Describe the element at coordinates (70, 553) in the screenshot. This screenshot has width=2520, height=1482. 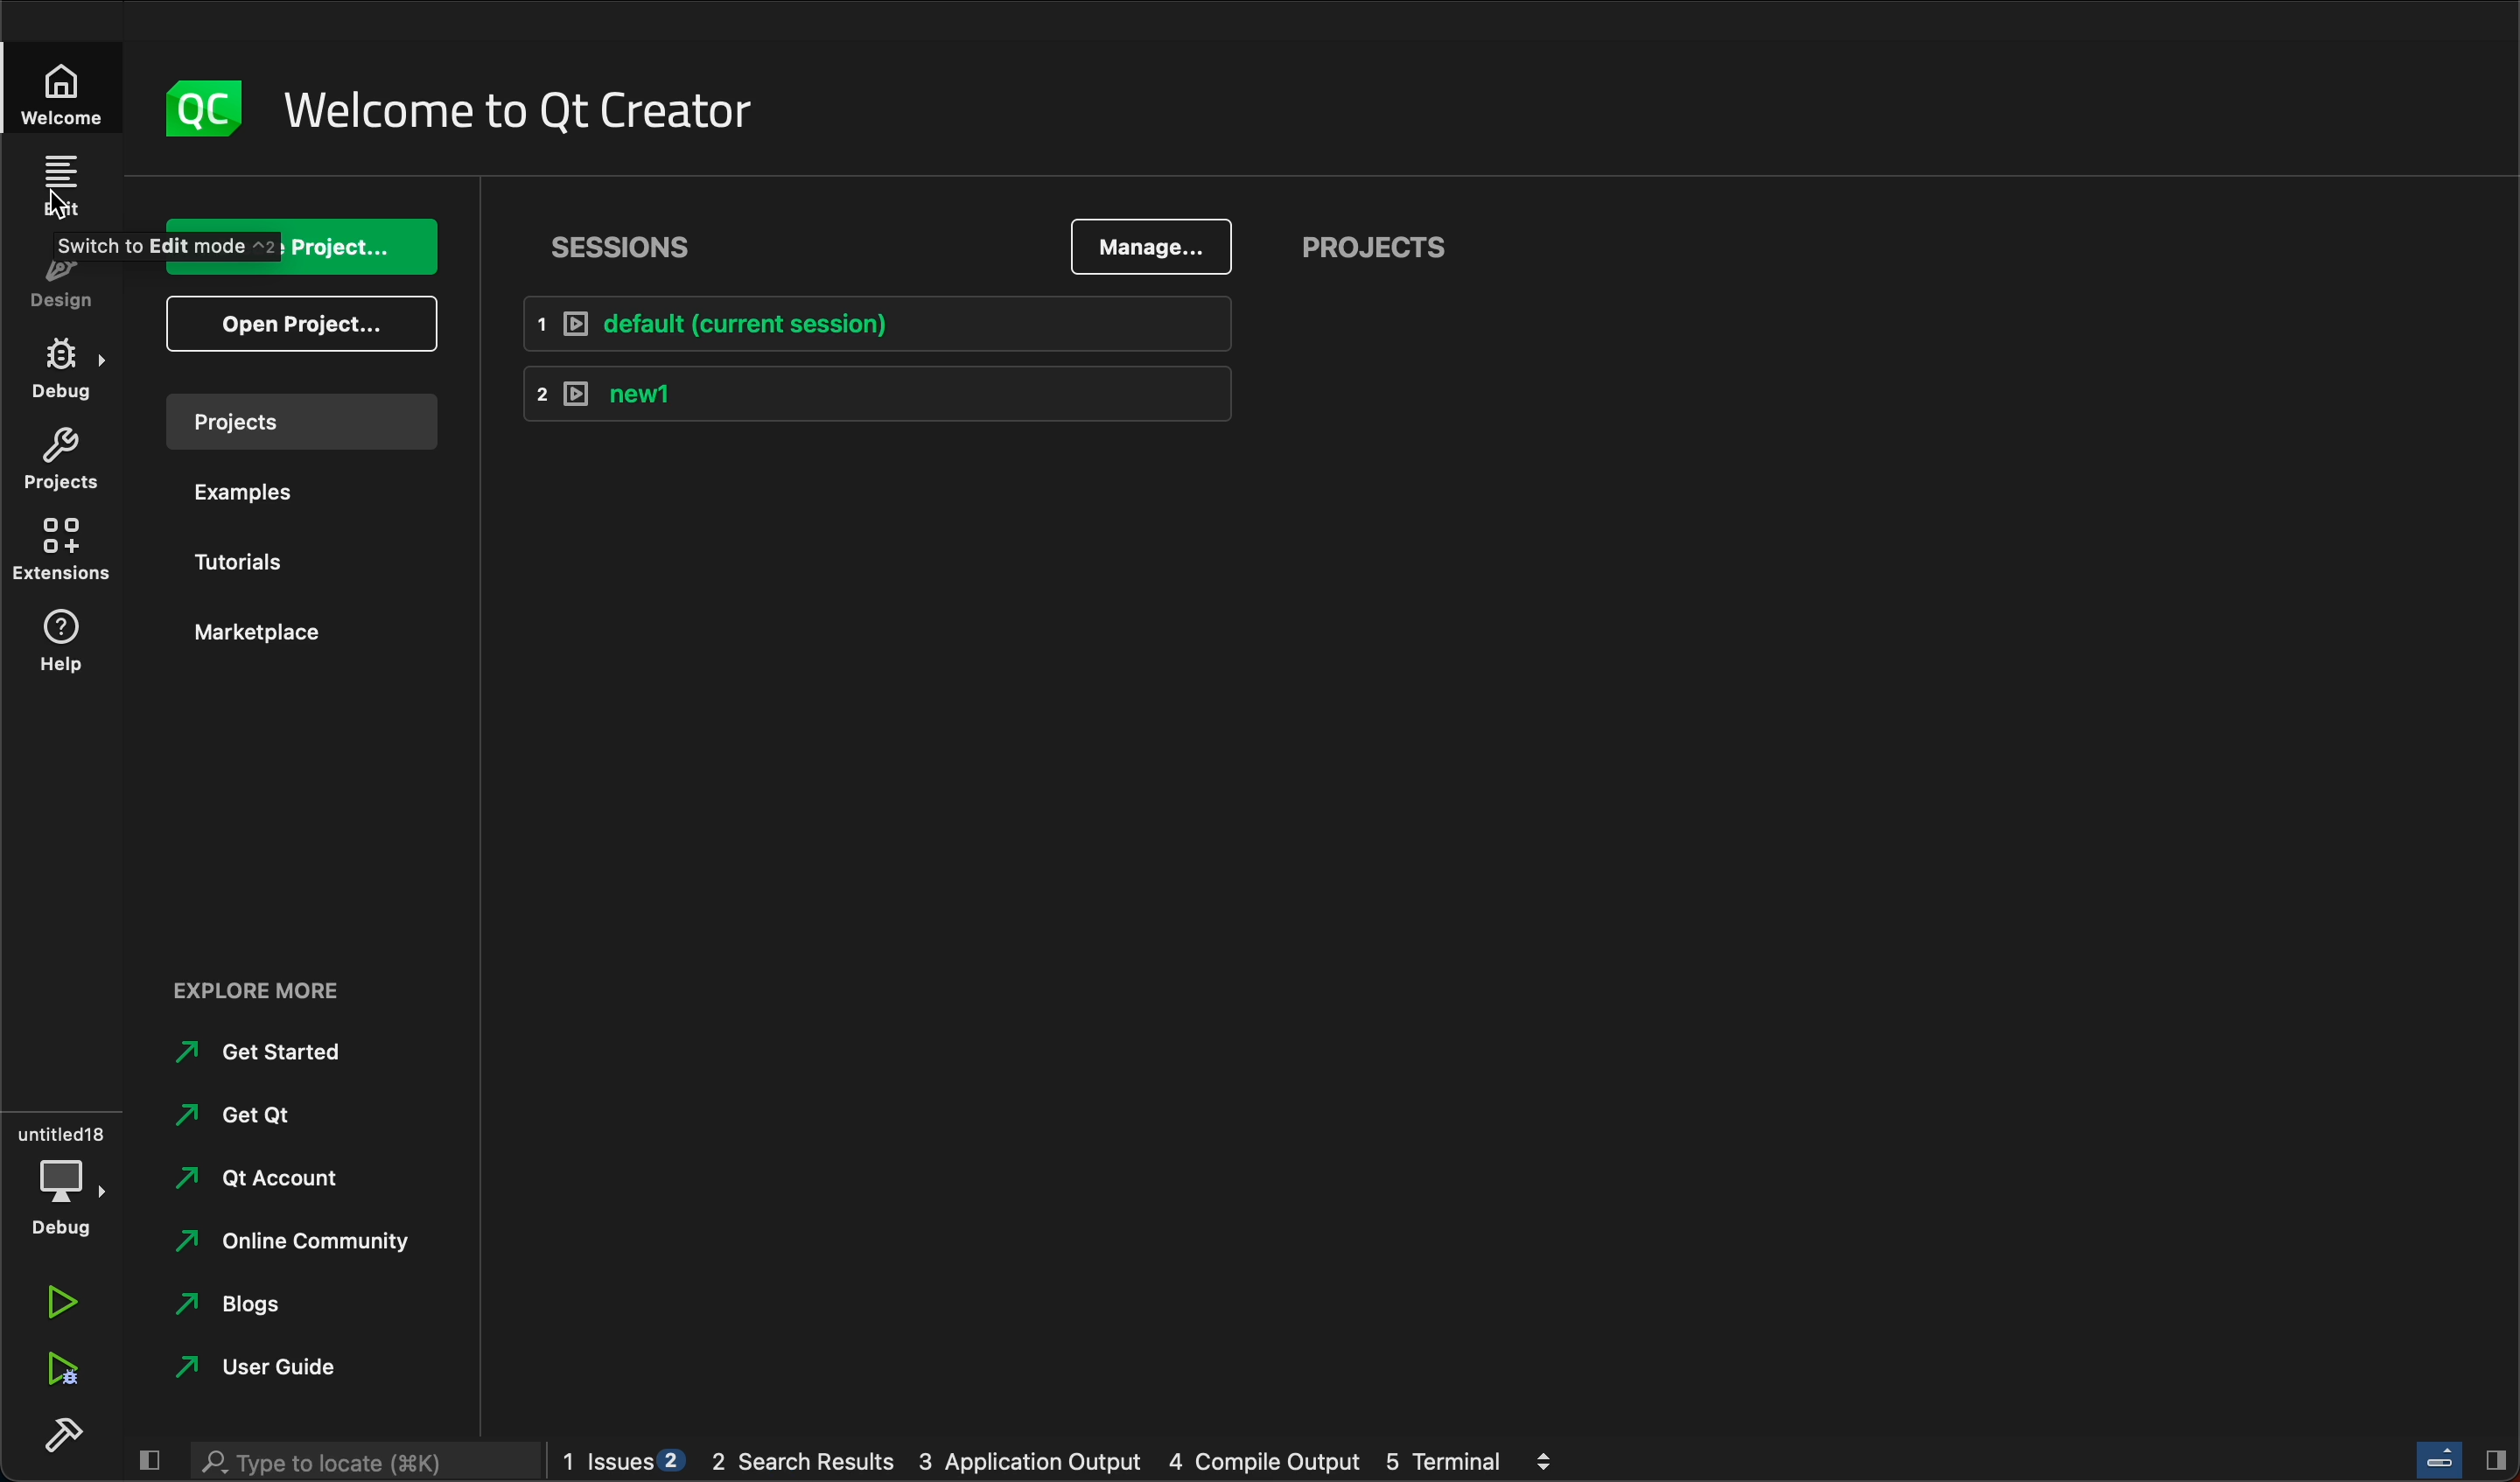
I see `extensions` at that location.